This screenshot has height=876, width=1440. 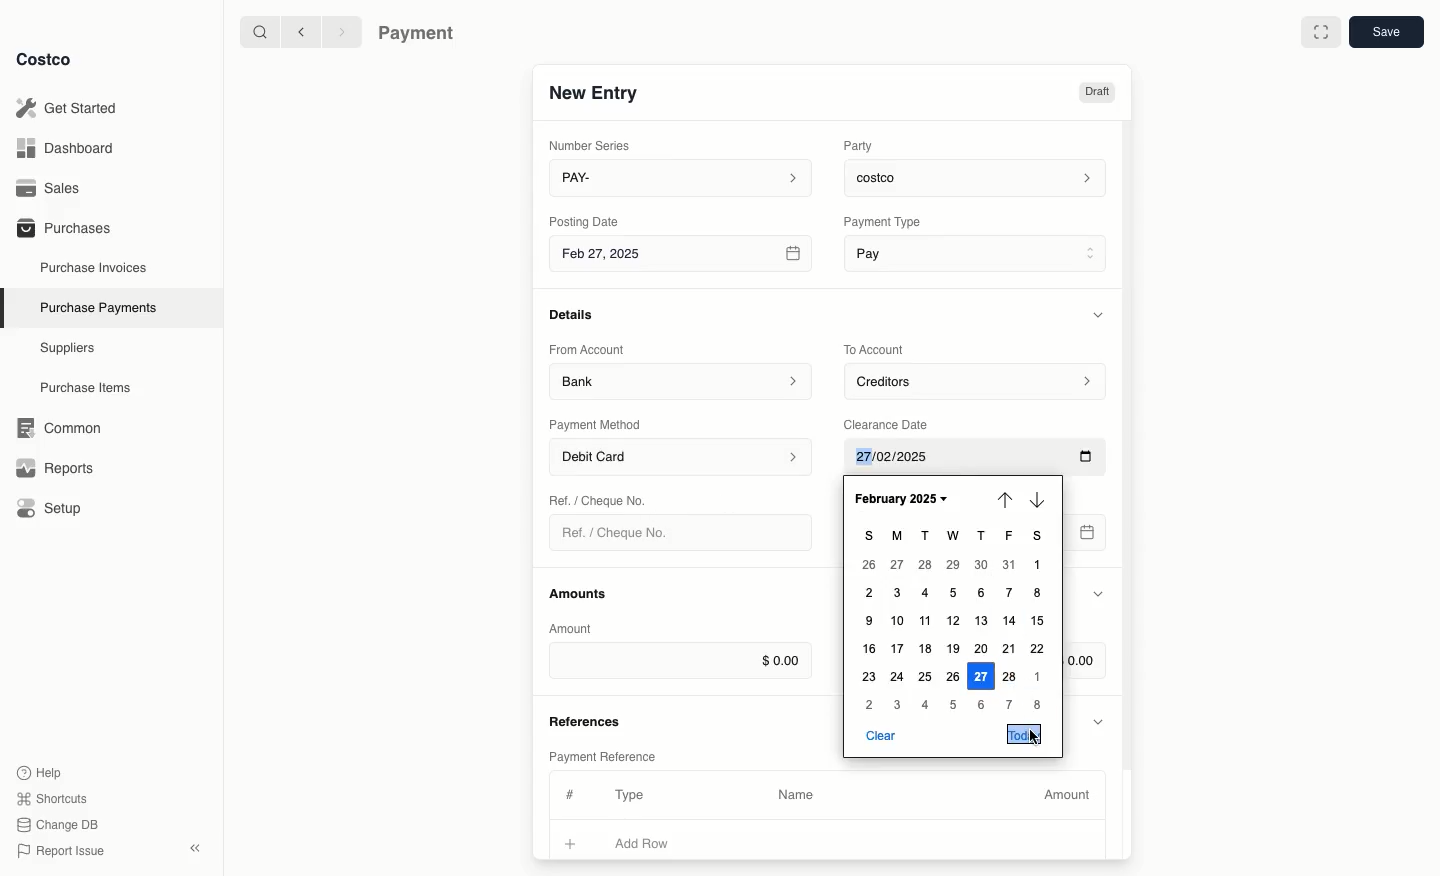 What do you see at coordinates (595, 92) in the screenshot?
I see `New Entry` at bounding box center [595, 92].